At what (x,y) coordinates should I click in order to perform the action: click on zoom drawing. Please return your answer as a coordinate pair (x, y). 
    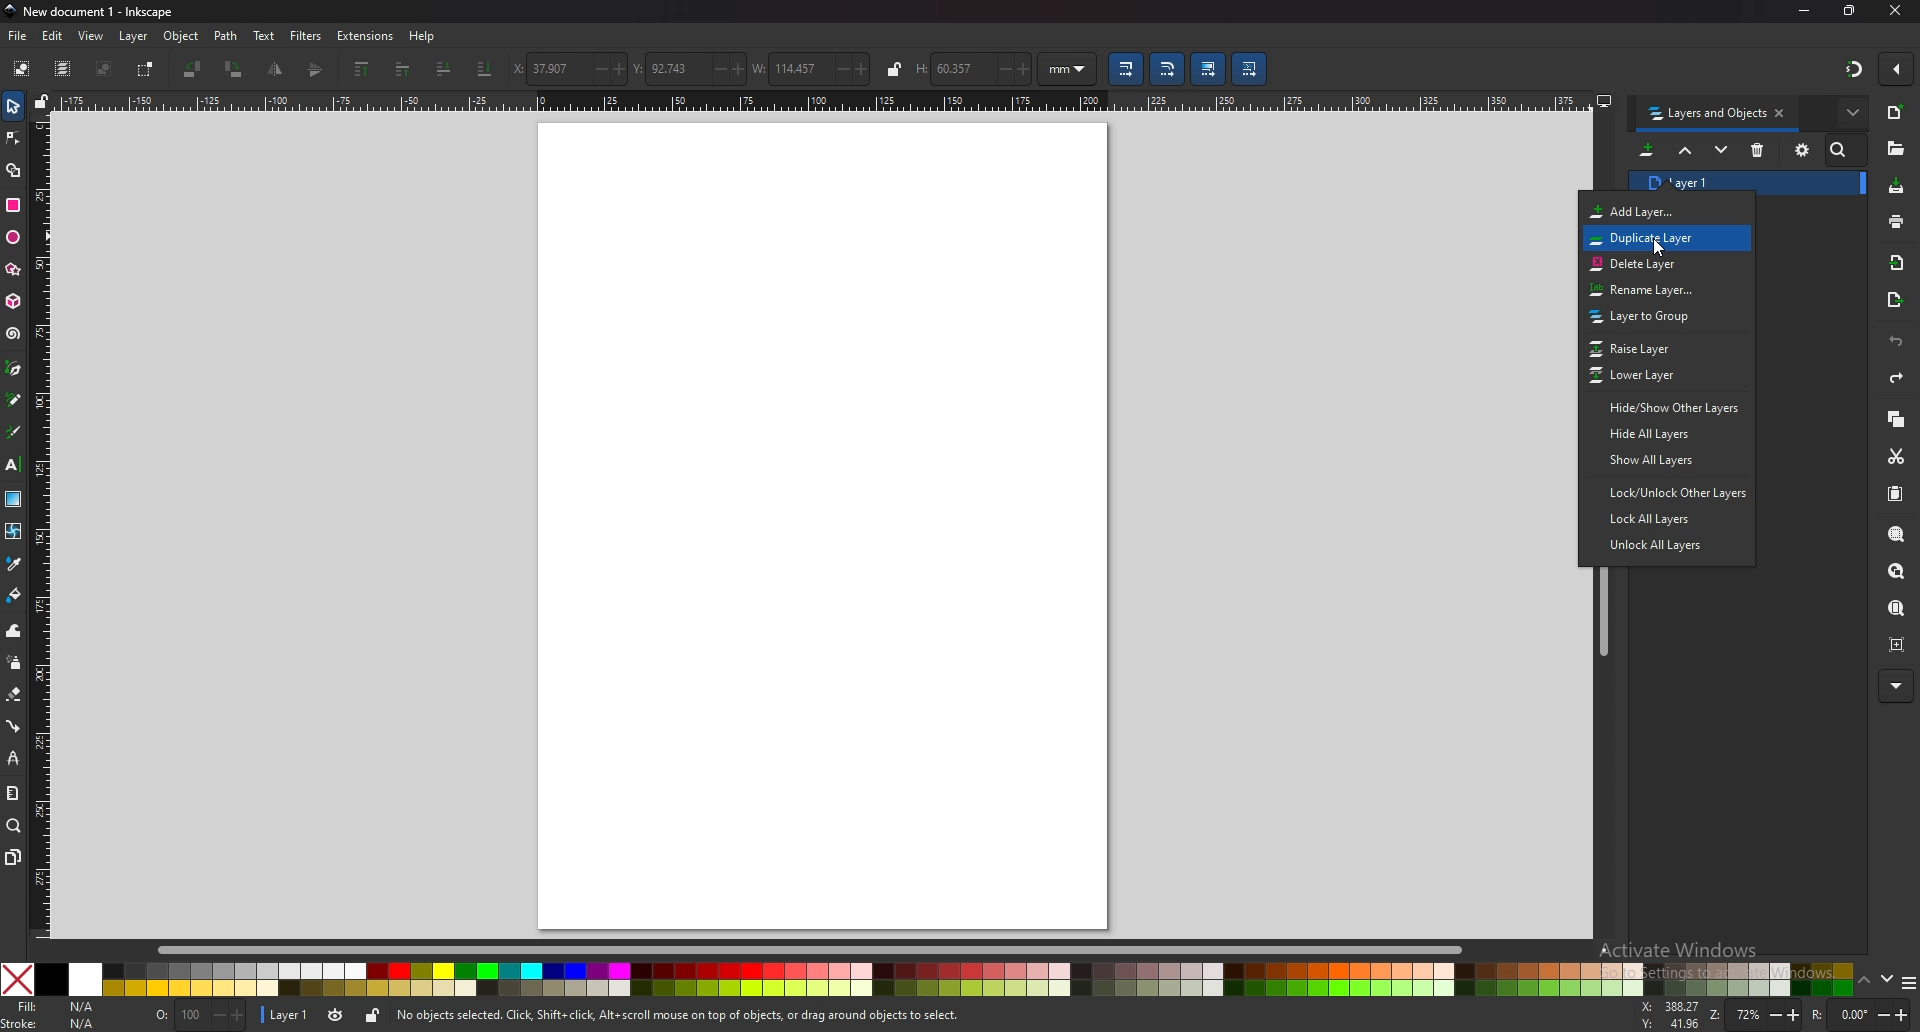
    Looking at the image, I should click on (1897, 570).